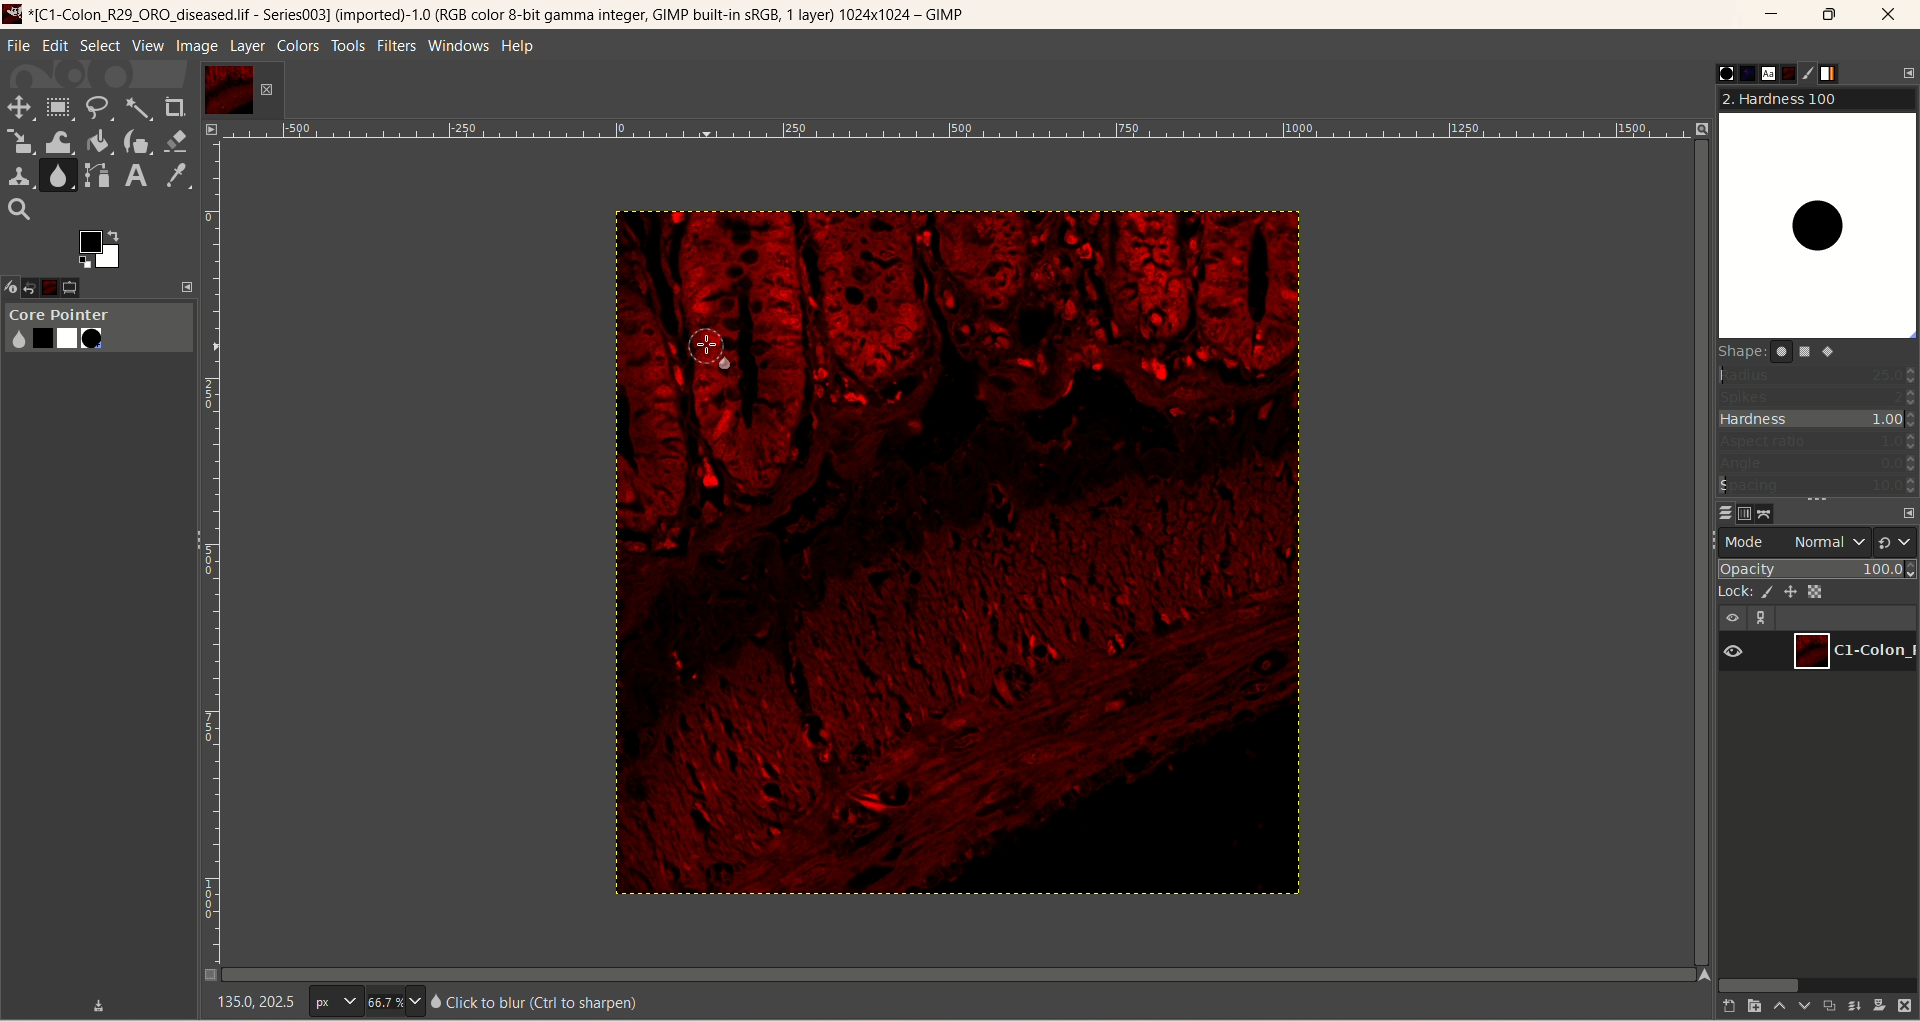 The width and height of the screenshot is (1920, 1022). What do you see at coordinates (1818, 395) in the screenshot?
I see `spikes` at bounding box center [1818, 395].